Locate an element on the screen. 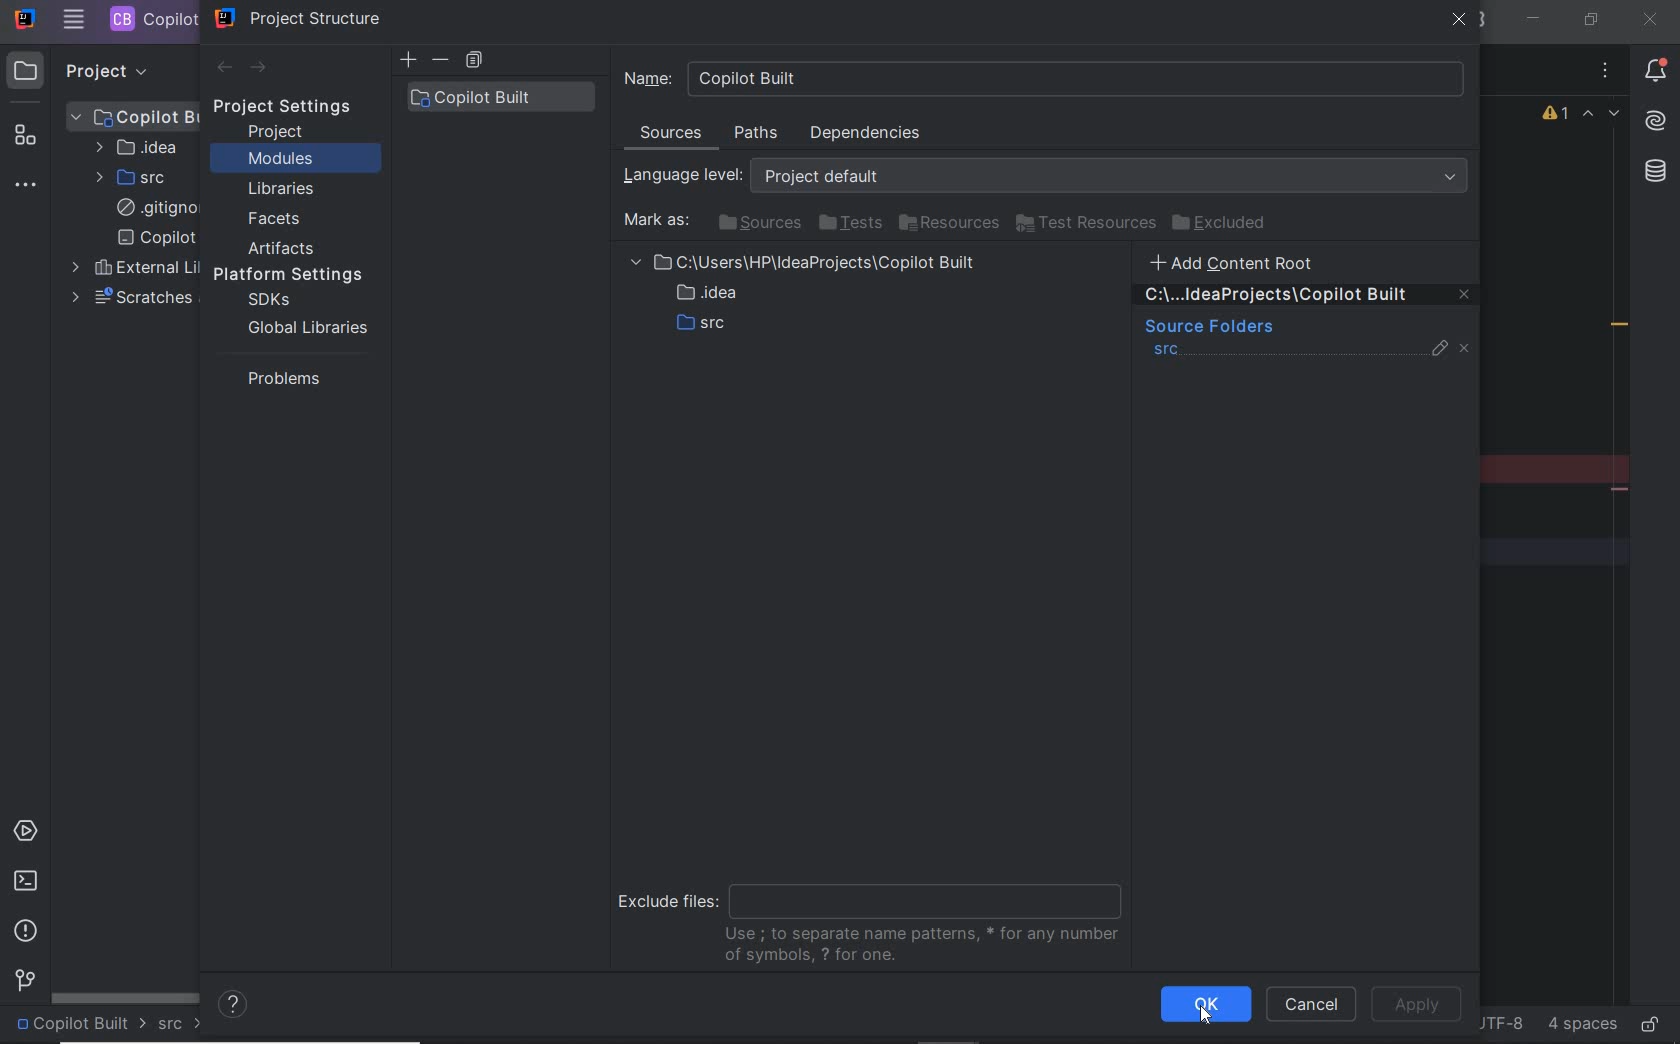 The height and width of the screenshot is (1044, 1680). unmark source is located at coordinates (1468, 349).